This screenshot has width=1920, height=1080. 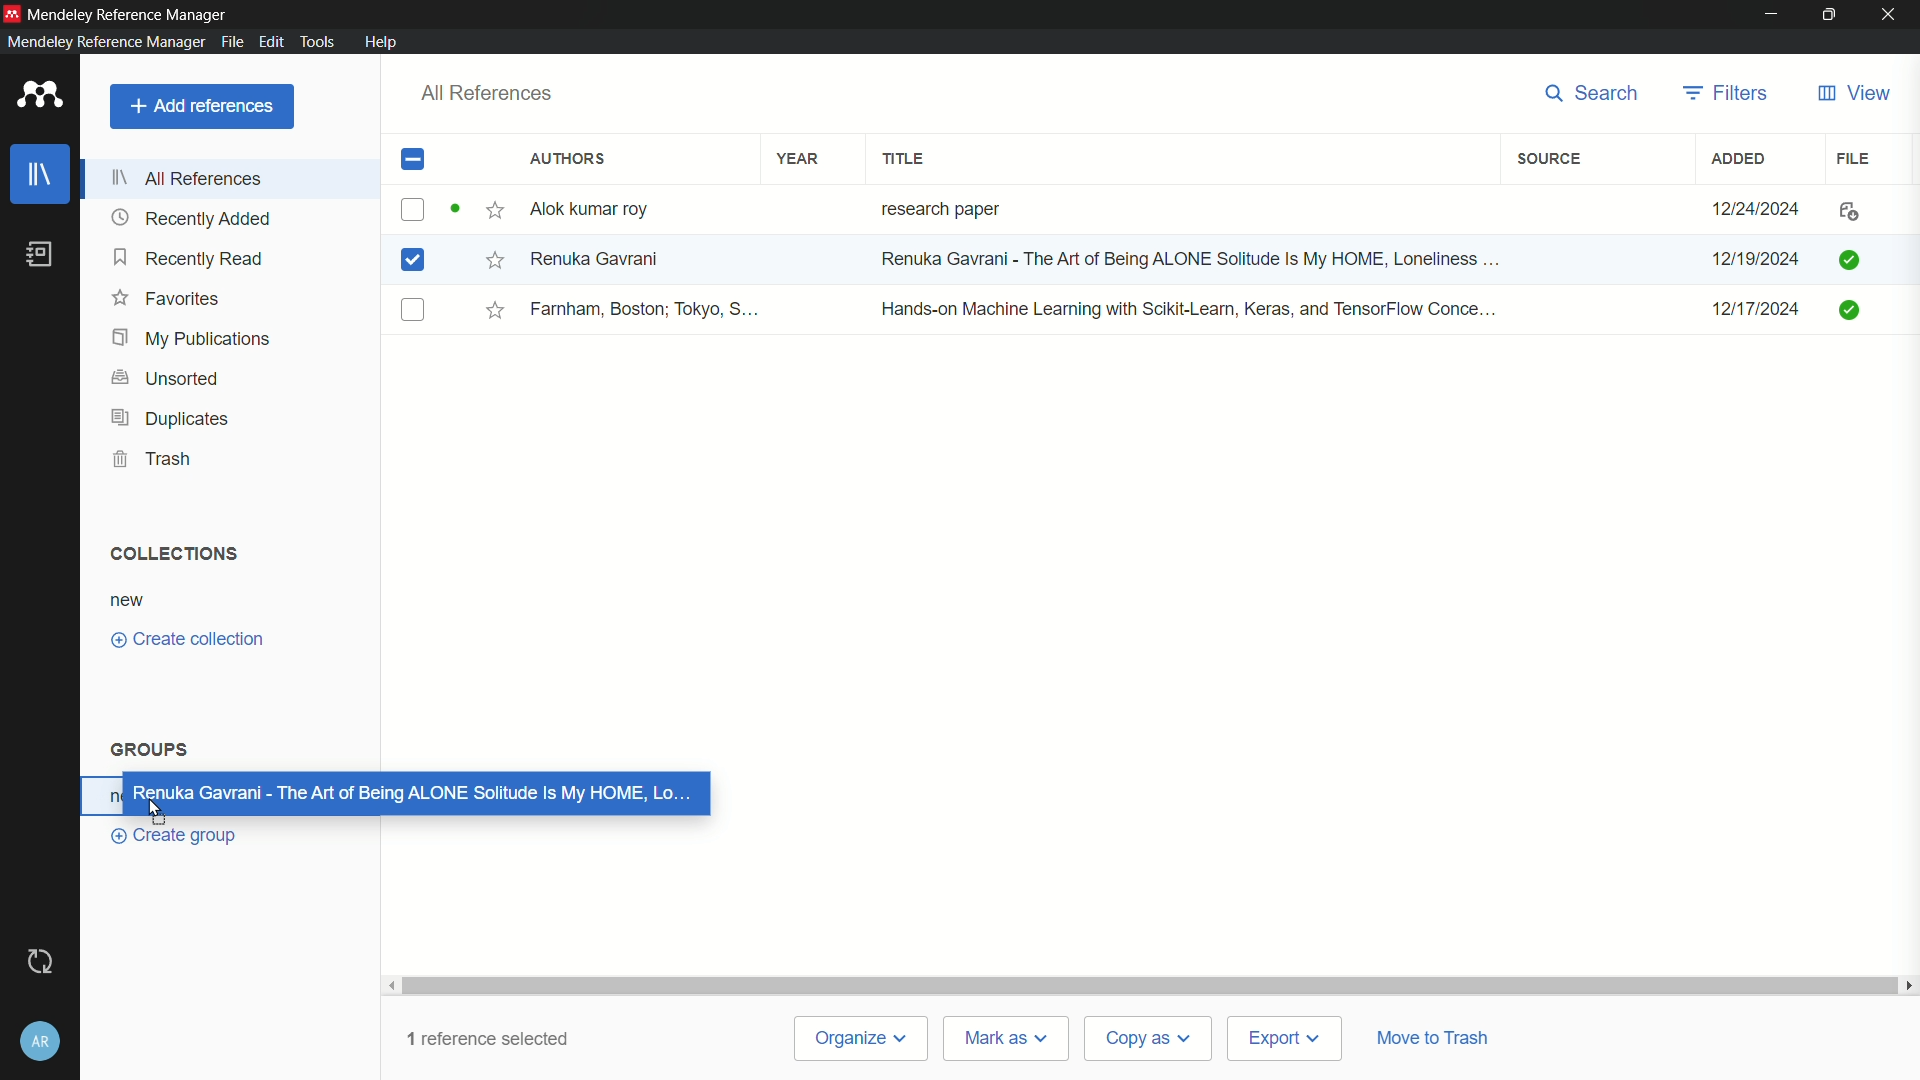 What do you see at coordinates (1844, 213) in the screenshot?
I see `download` at bounding box center [1844, 213].